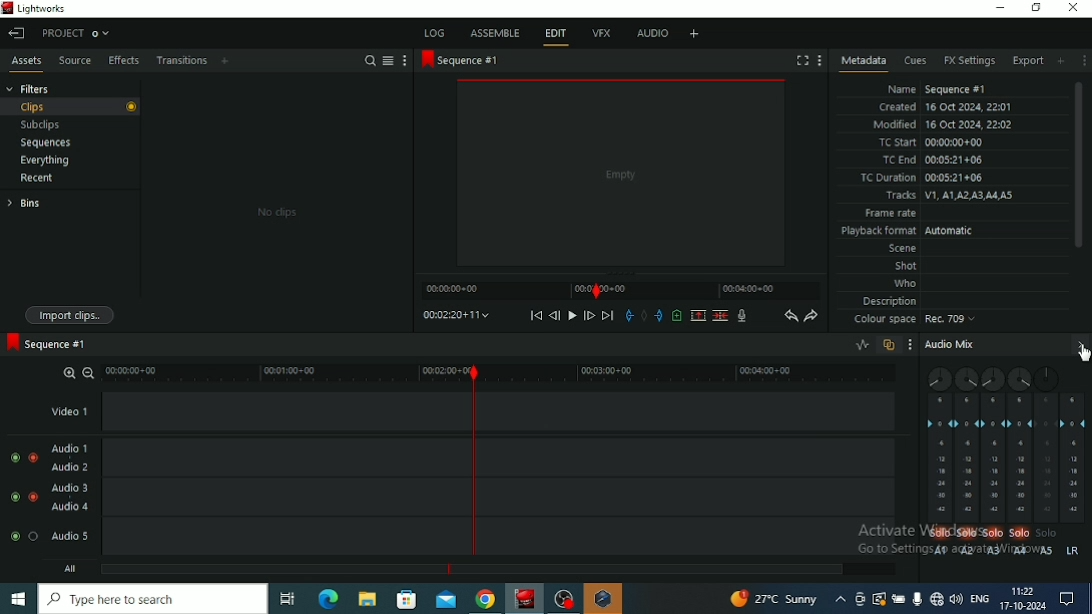 Image resolution: width=1092 pixels, height=614 pixels. Describe the element at coordinates (564, 599) in the screenshot. I see `OBS Studio` at that location.